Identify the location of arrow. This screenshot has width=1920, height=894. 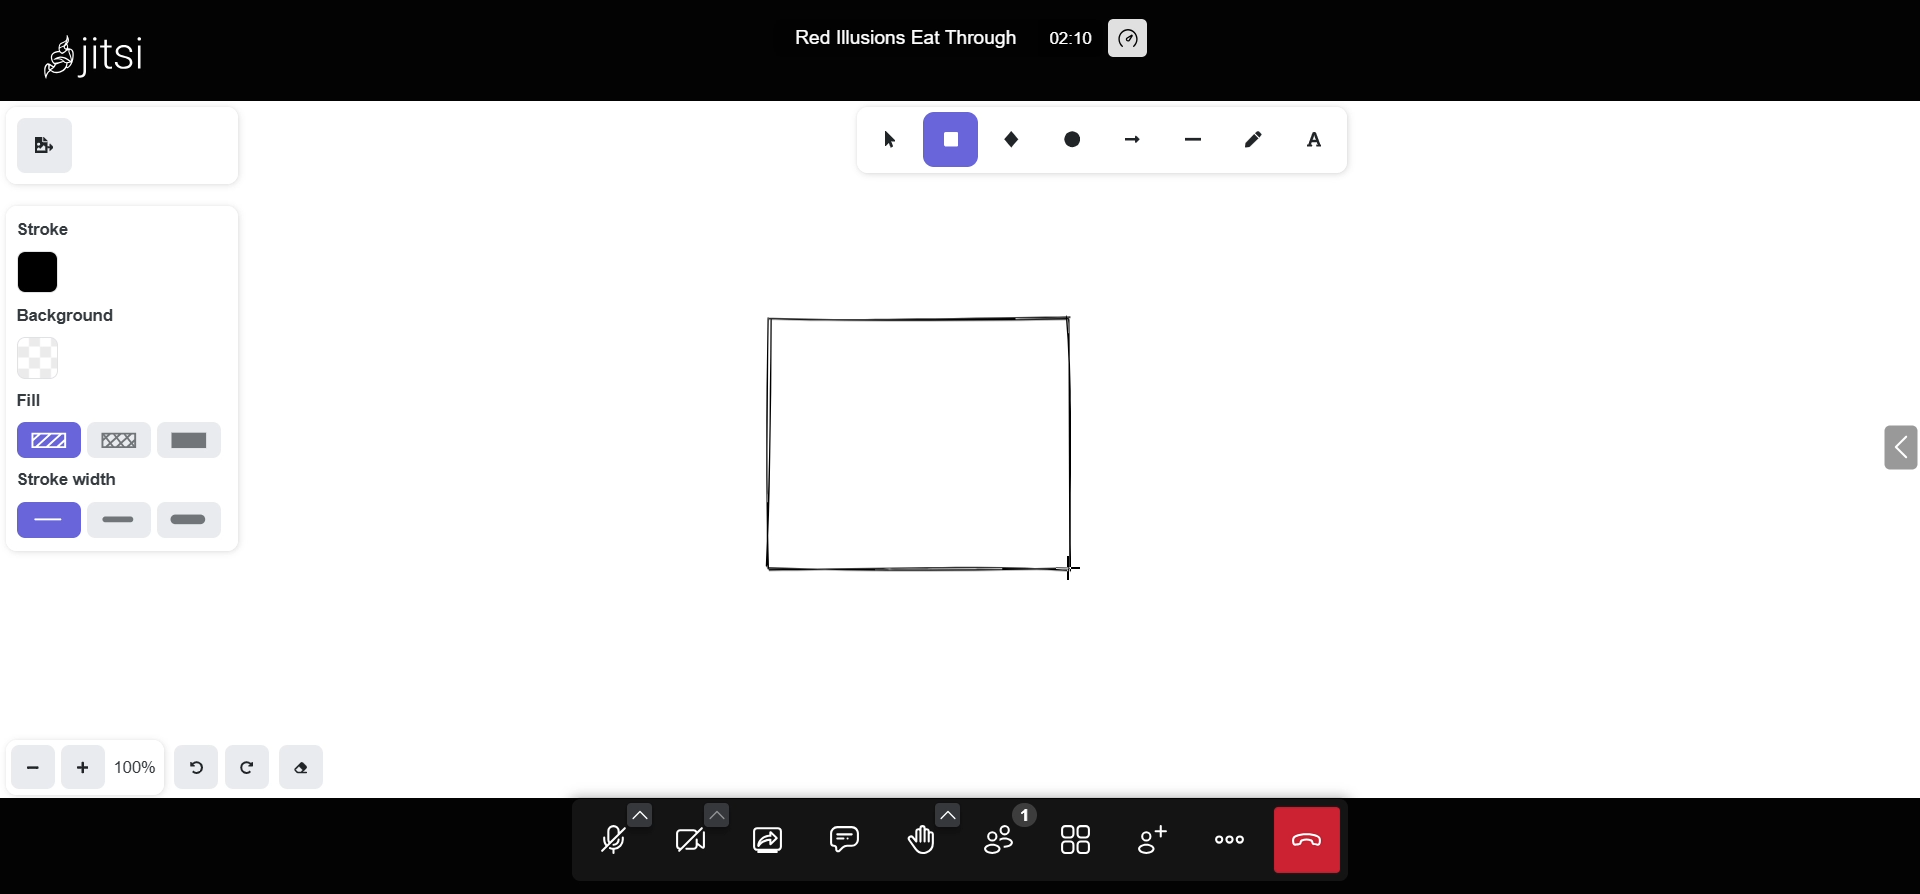
(1129, 134).